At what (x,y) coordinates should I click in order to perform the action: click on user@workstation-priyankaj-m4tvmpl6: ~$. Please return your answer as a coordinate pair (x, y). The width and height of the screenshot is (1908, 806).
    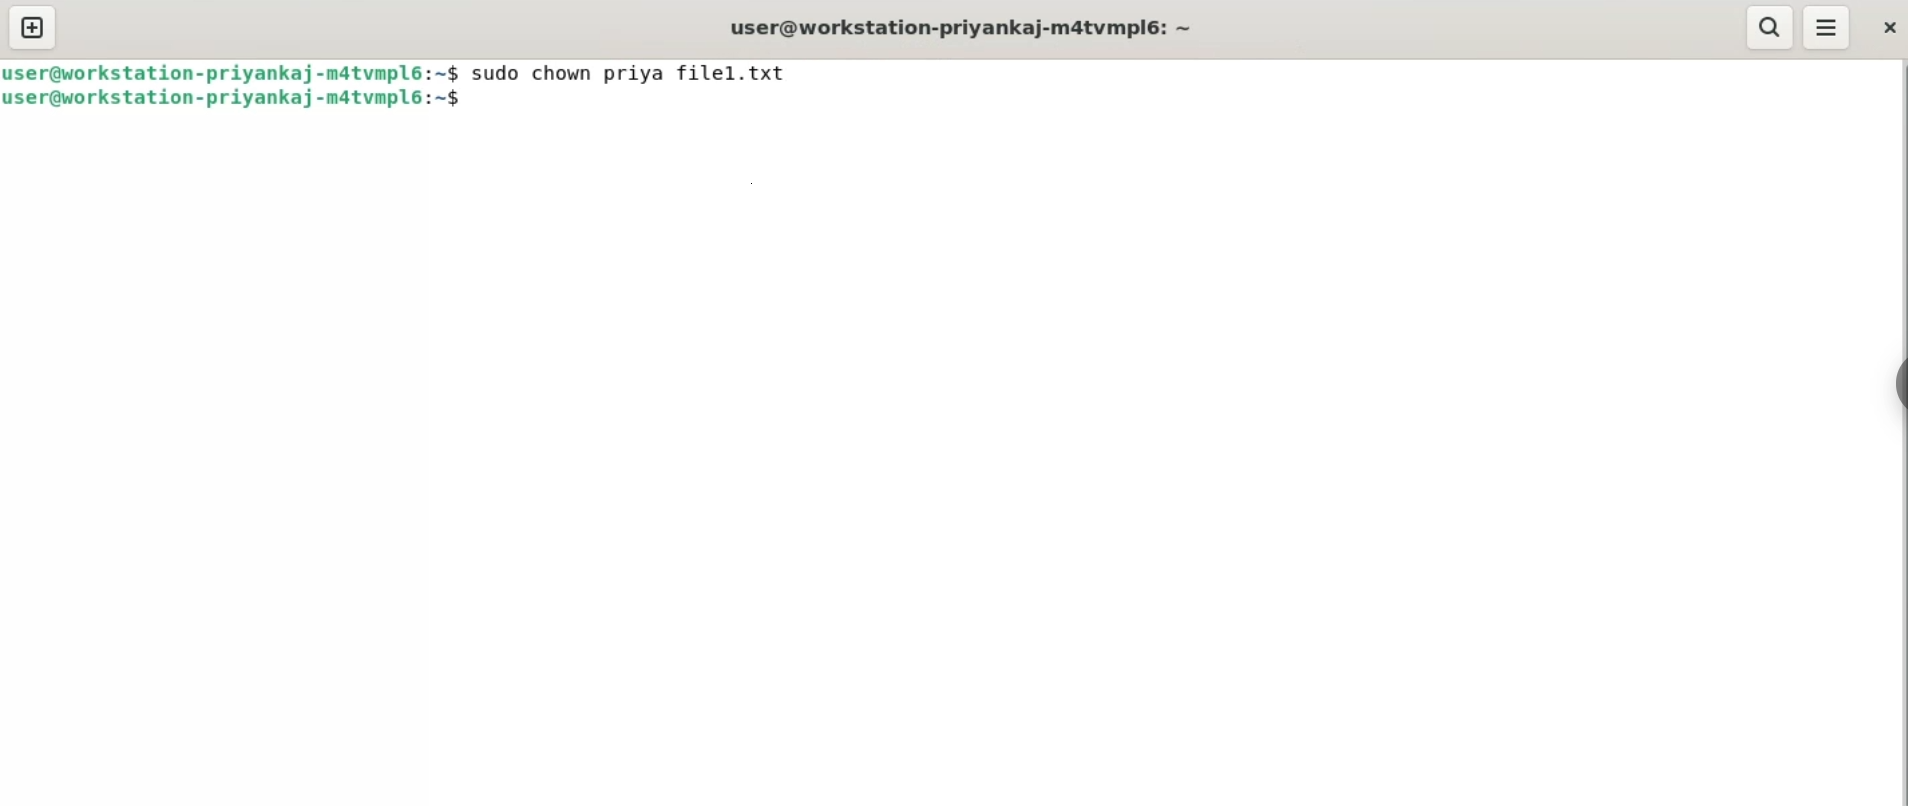
    Looking at the image, I should click on (233, 72).